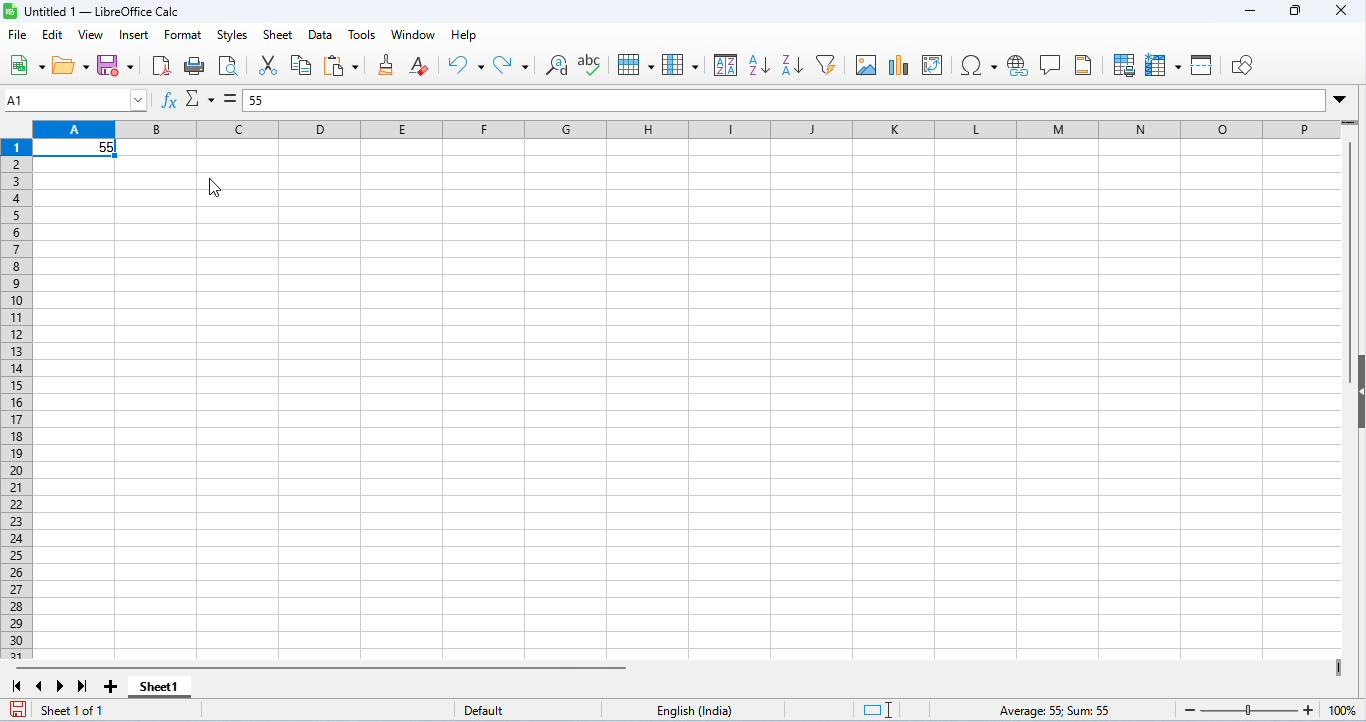 Image resolution: width=1366 pixels, height=722 pixels. What do you see at coordinates (638, 65) in the screenshot?
I see `row` at bounding box center [638, 65].